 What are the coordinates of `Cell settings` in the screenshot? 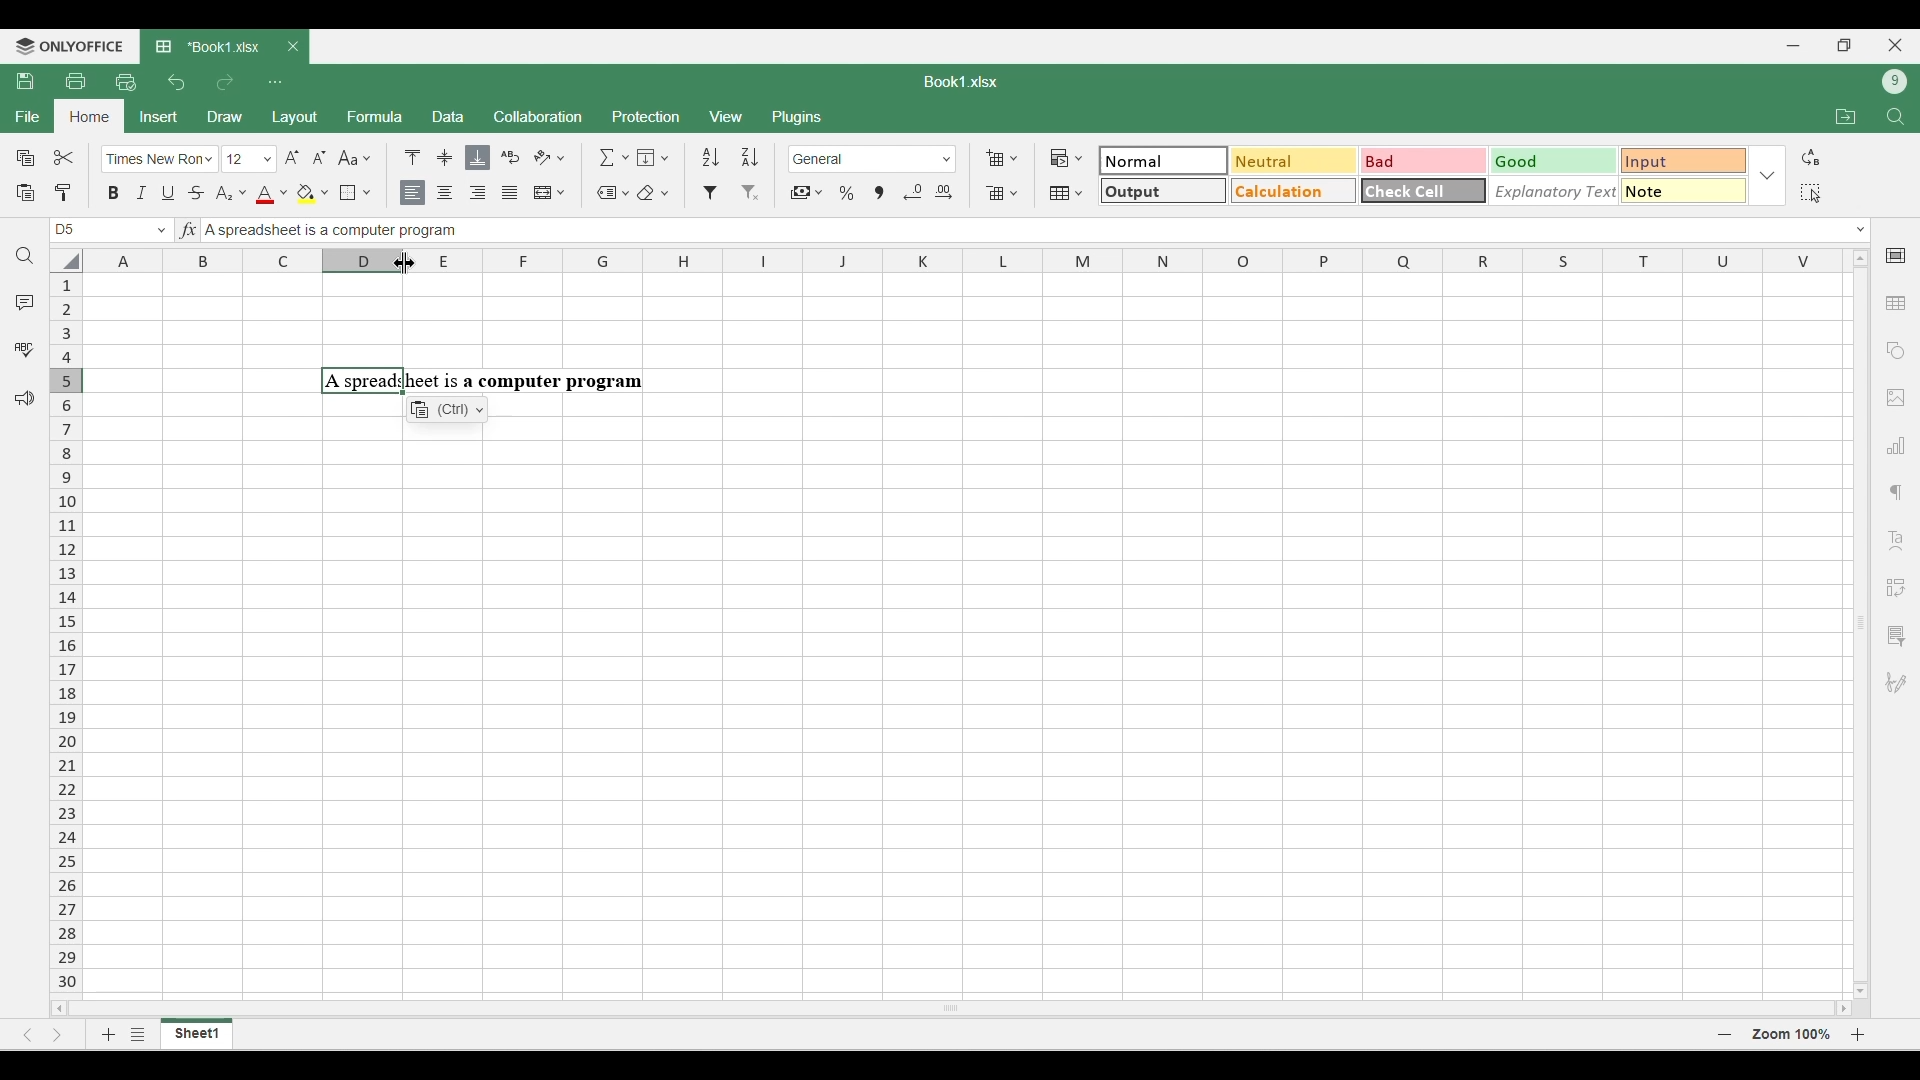 It's located at (1897, 256).